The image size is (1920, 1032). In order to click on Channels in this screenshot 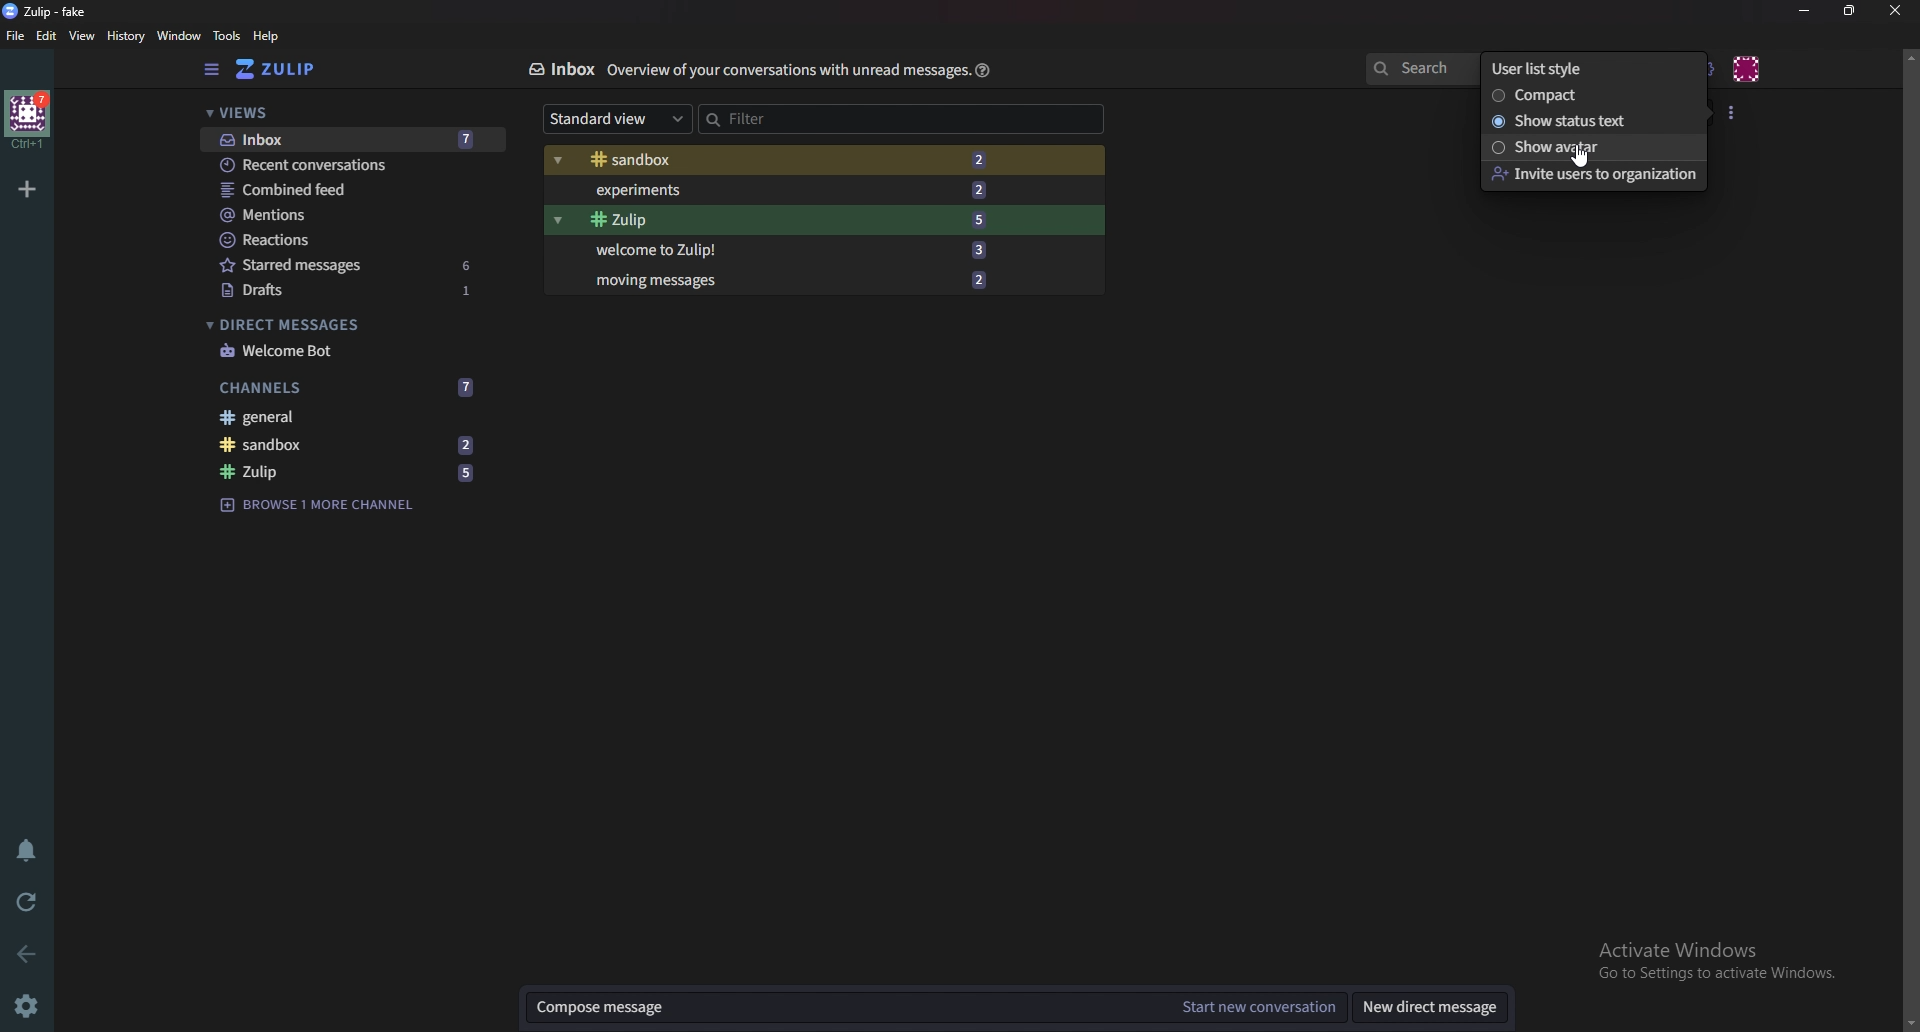, I will do `click(344, 387)`.